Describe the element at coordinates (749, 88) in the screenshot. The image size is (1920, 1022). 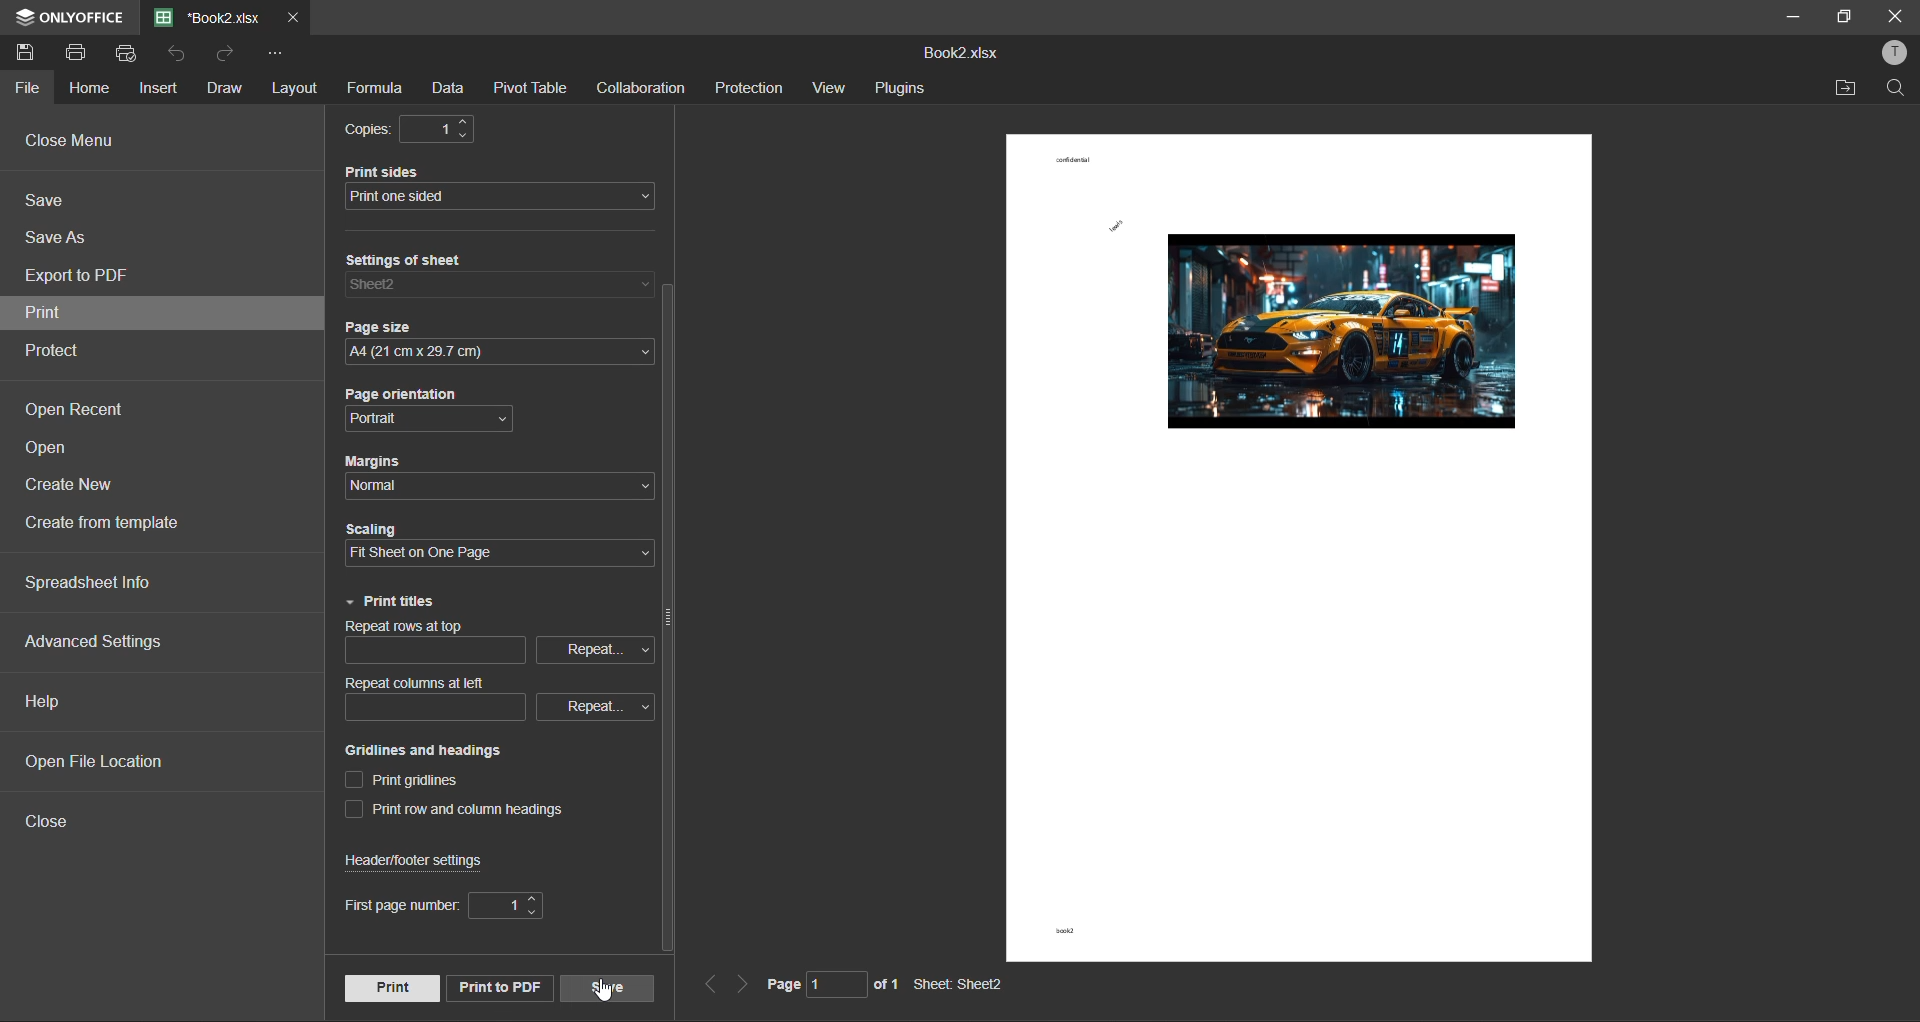
I see `protection` at that location.